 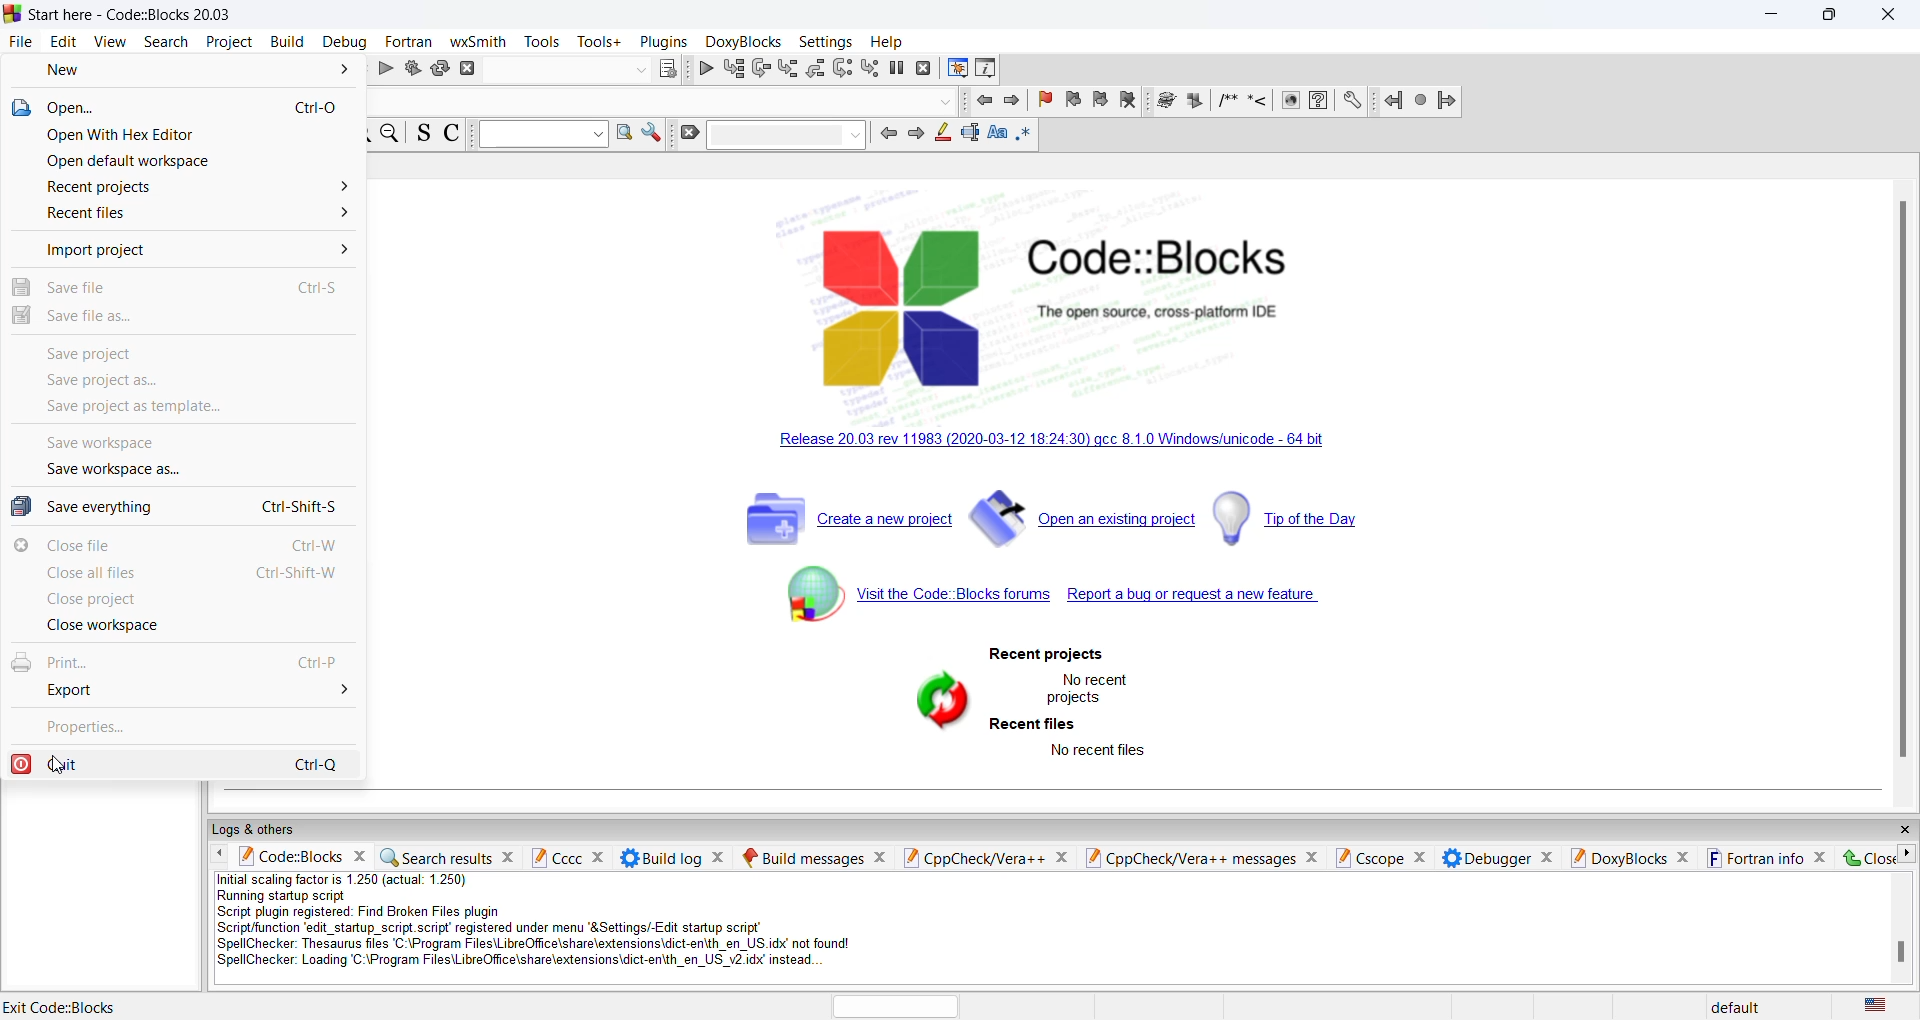 What do you see at coordinates (345, 42) in the screenshot?
I see `debug` at bounding box center [345, 42].